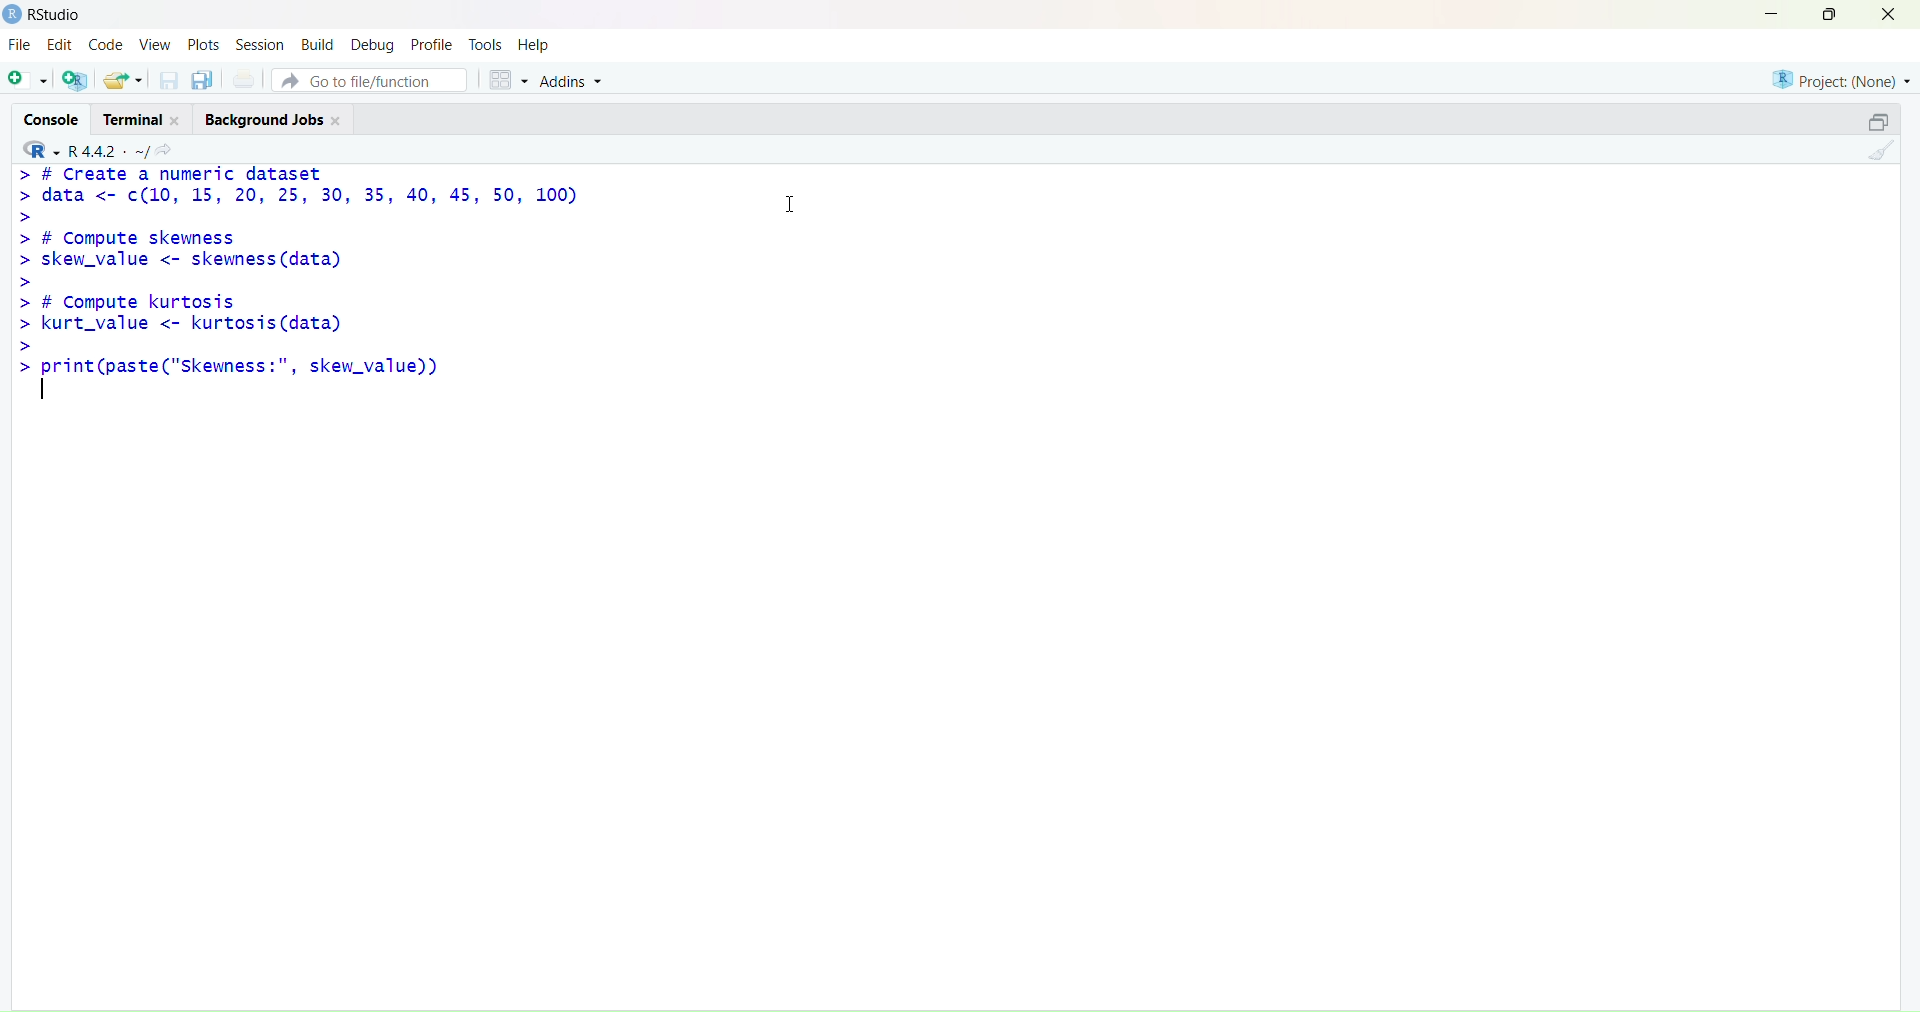 The width and height of the screenshot is (1920, 1012). I want to click on Save current document (Ctrl + S), so click(167, 82).